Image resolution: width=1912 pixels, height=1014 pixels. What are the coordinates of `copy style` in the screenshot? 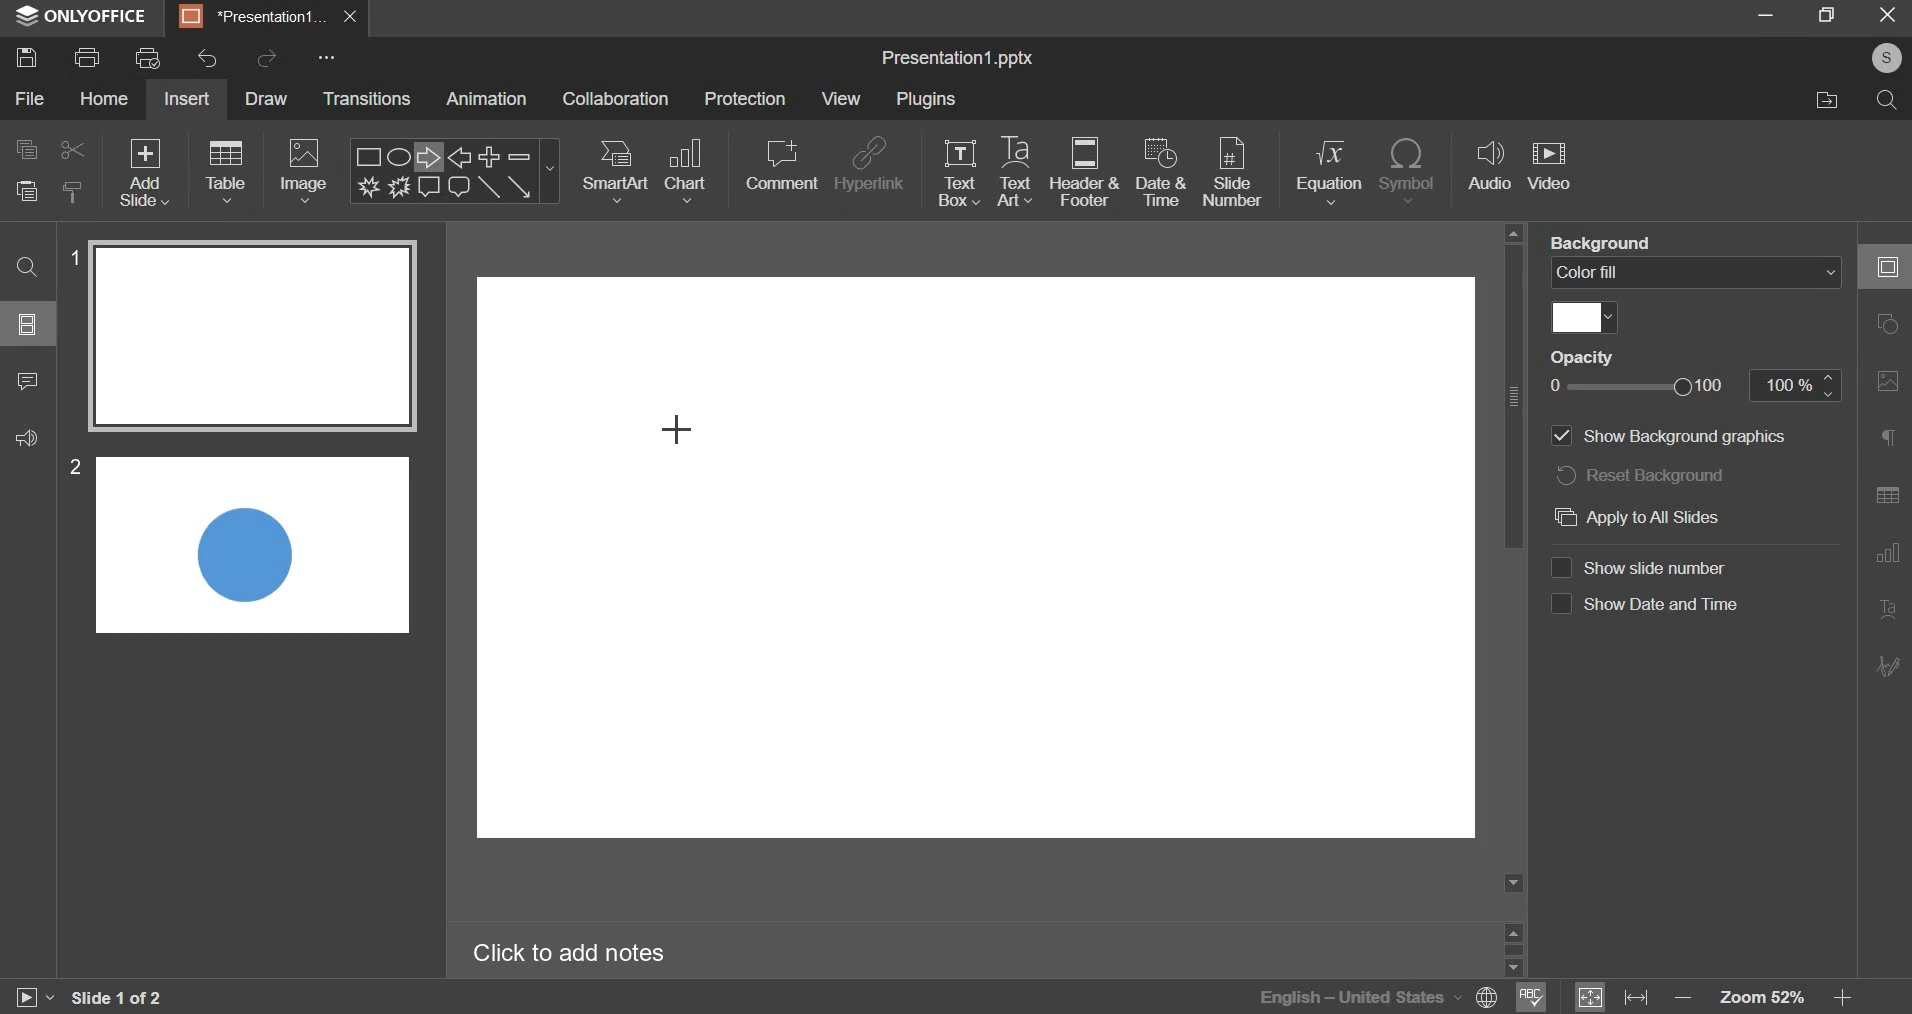 It's located at (73, 191).